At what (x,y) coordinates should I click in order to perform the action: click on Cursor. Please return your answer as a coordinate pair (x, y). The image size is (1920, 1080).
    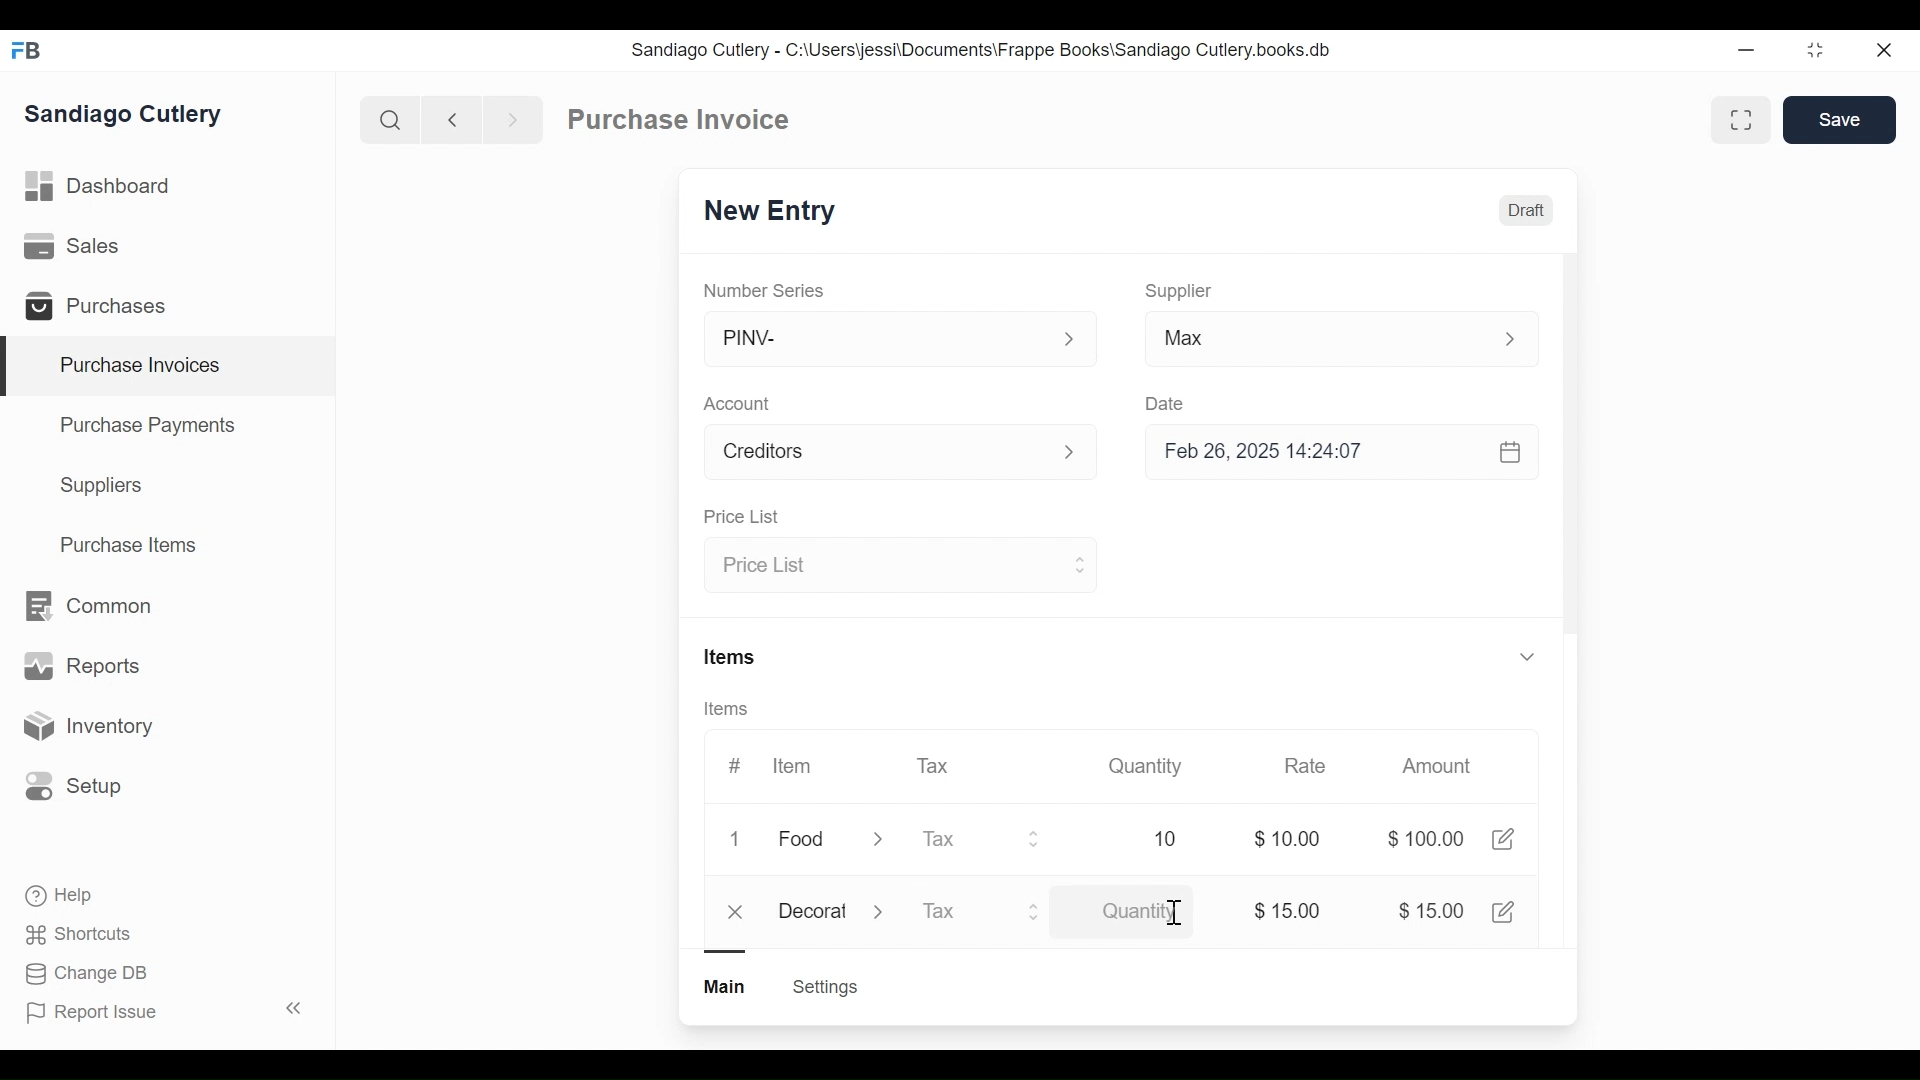
    Looking at the image, I should click on (1172, 915).